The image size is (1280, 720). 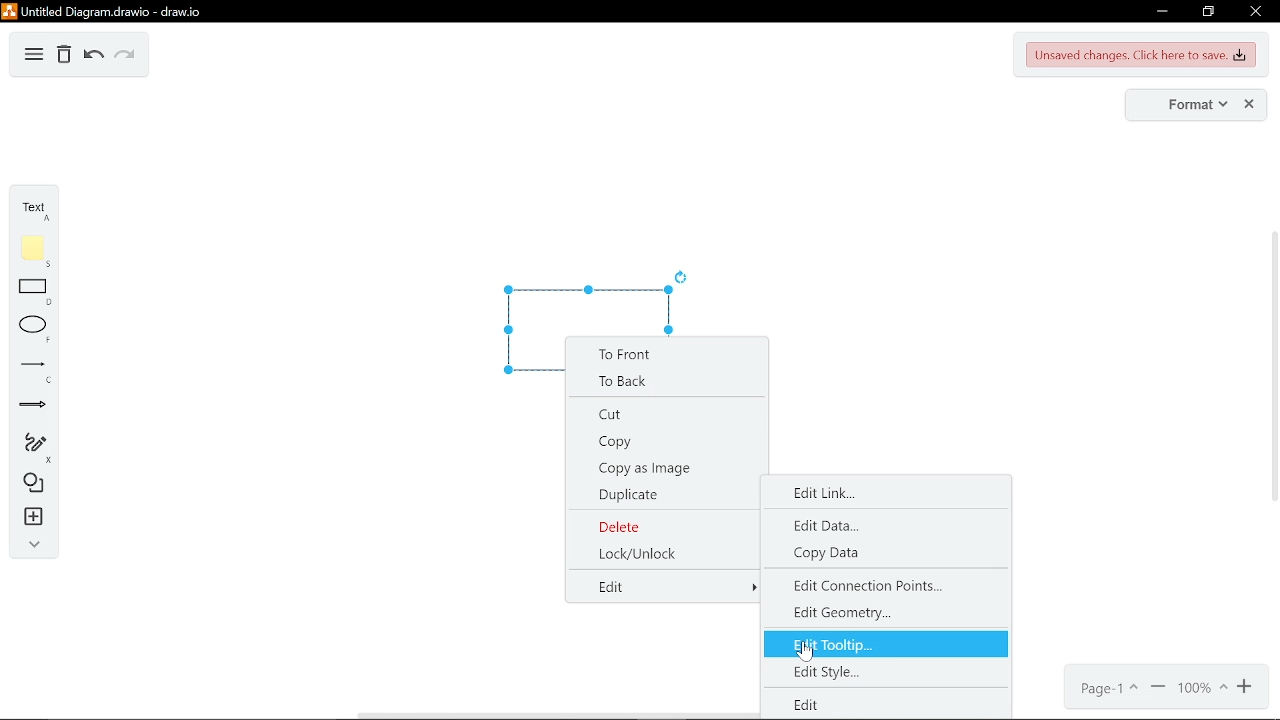 I want to click on edit geometry, so click(x=867, y=615).